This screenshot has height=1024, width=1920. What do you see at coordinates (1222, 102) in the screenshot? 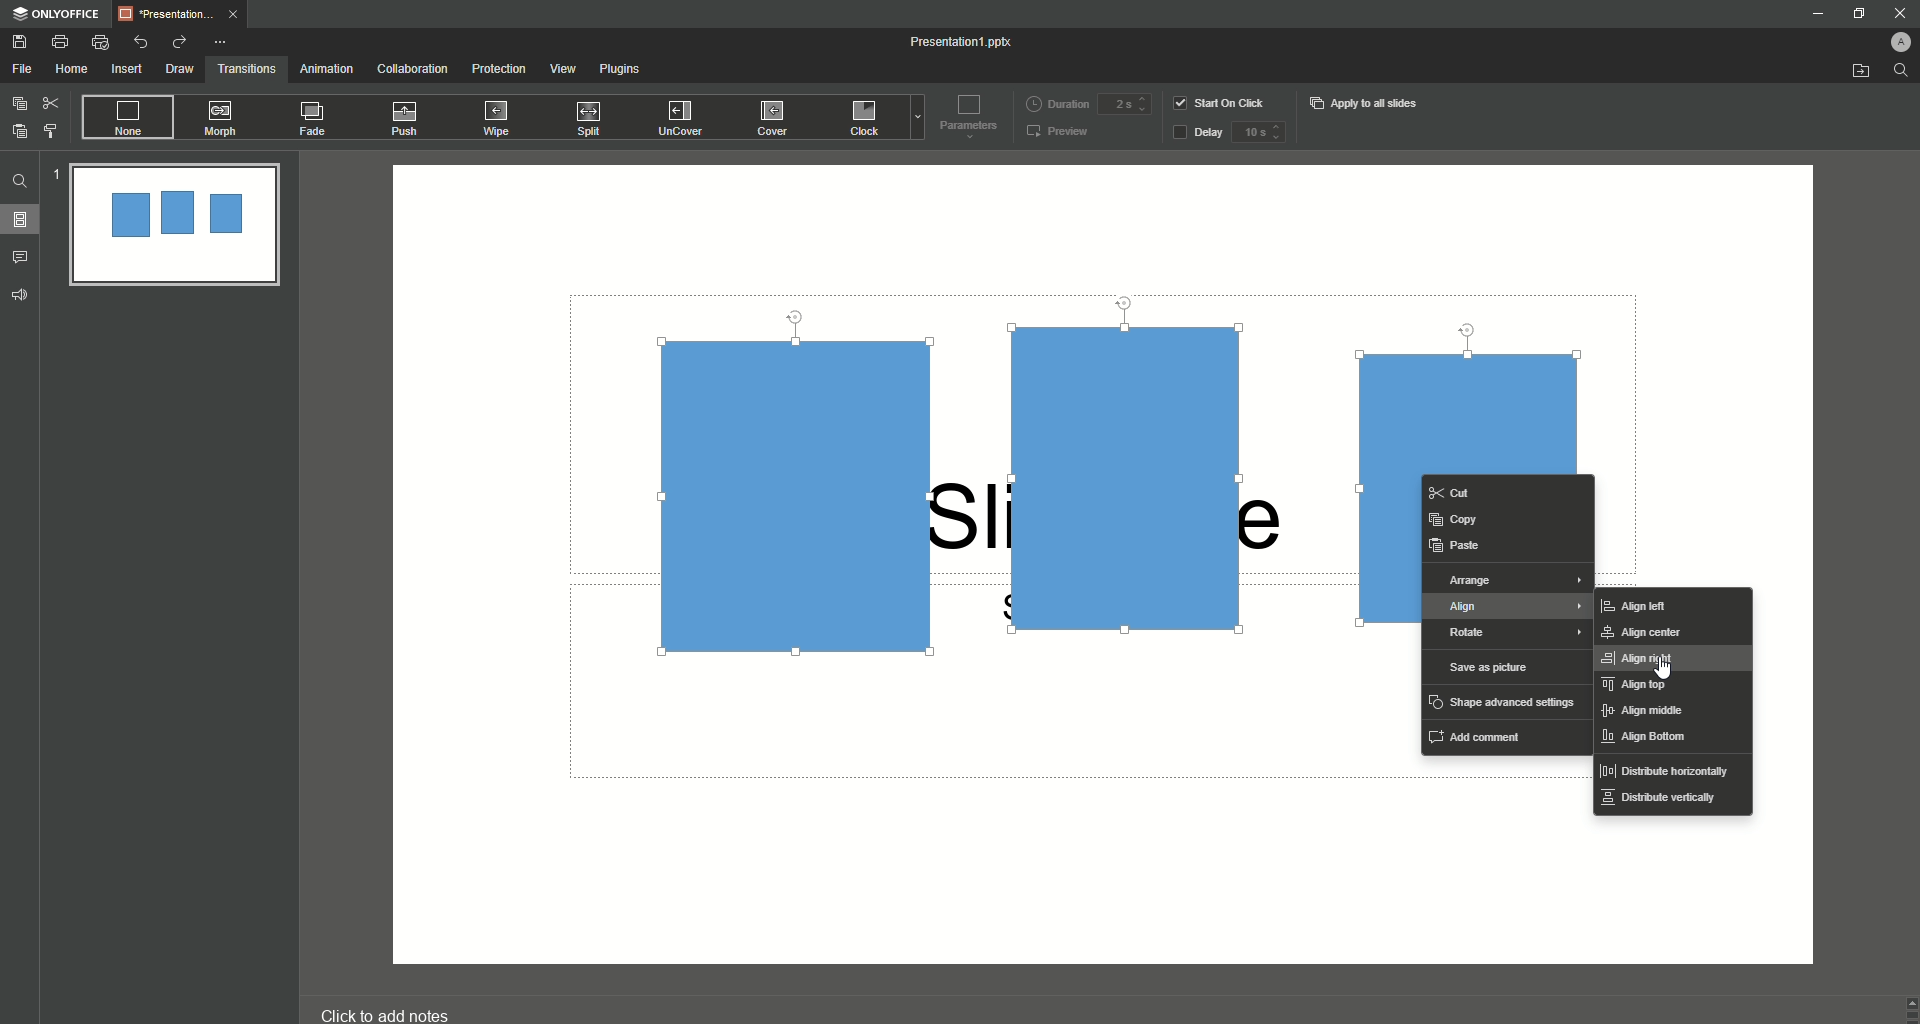
I see `Start on click` at bounding box center [1222, 102].